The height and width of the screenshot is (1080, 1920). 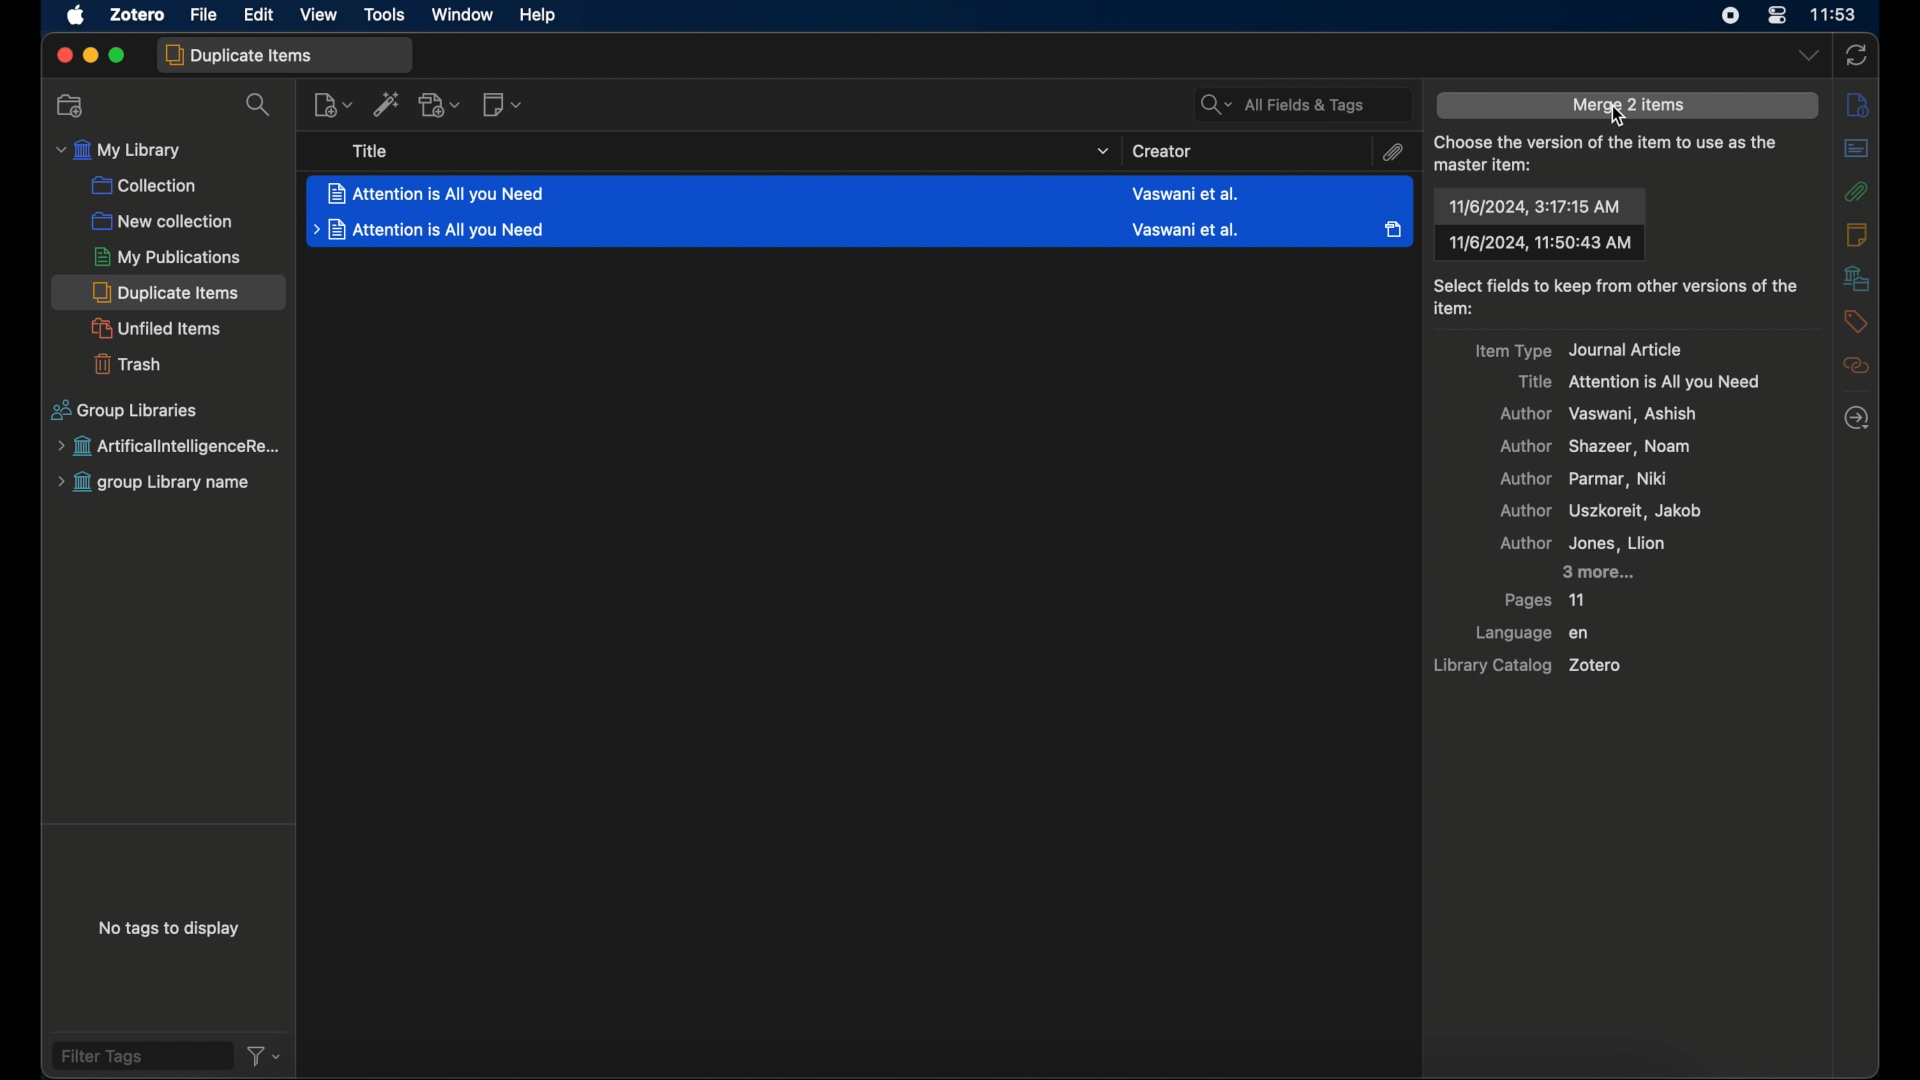 I want to click on my library menu, so click(x=120, y=151).